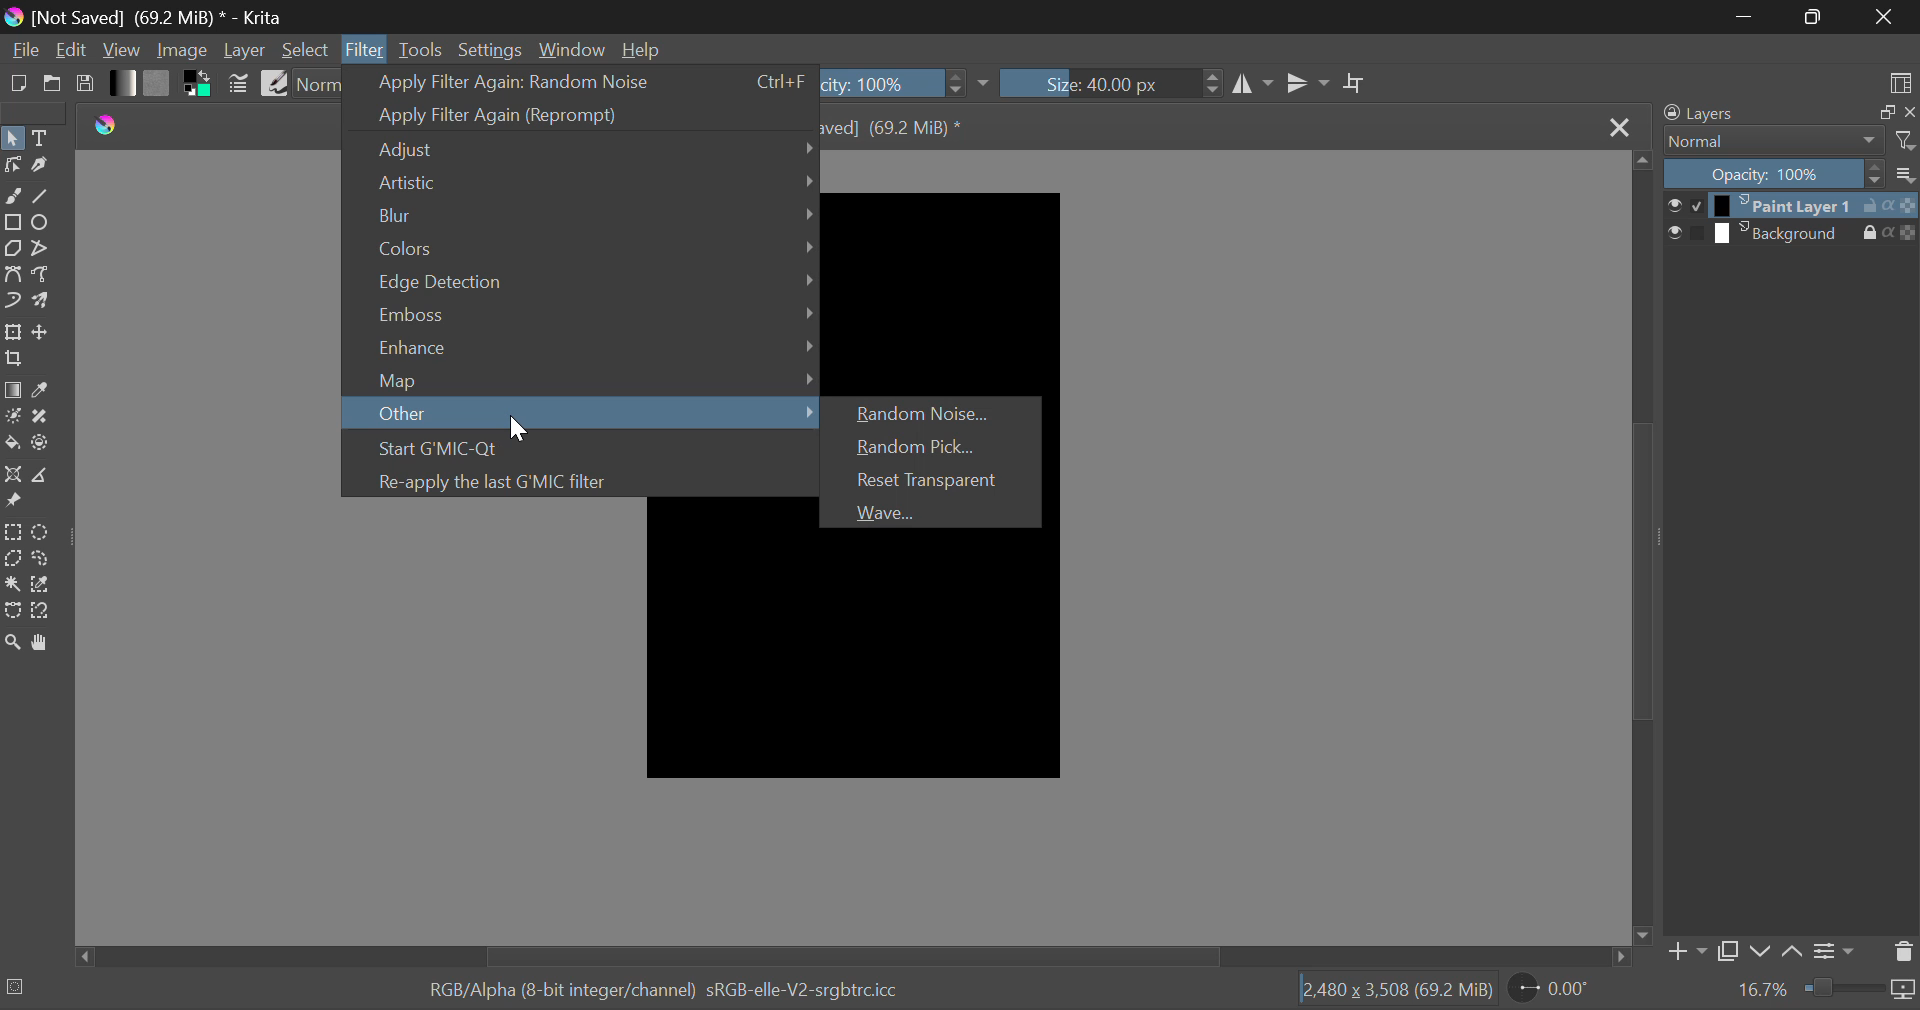 The width and height of the screenshot is (1920, 1010). I want to click on Apply Filter Again, so click(583, 117).